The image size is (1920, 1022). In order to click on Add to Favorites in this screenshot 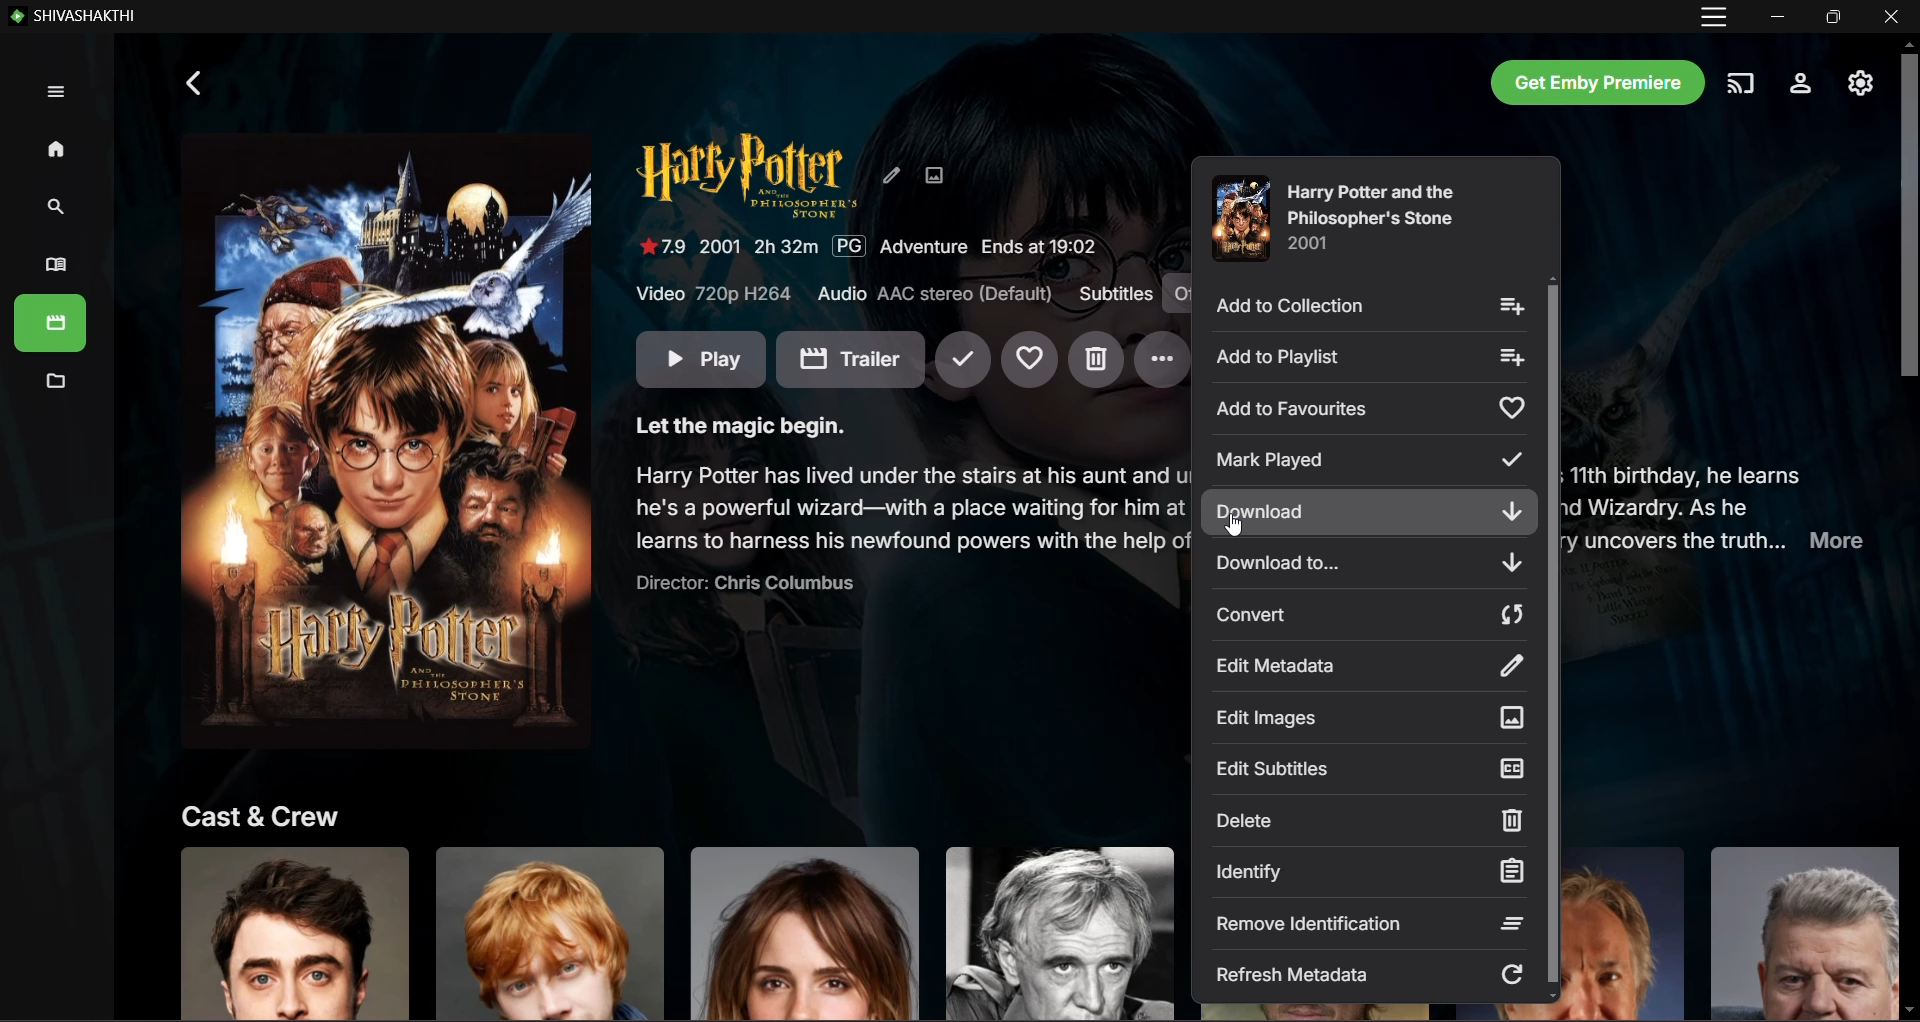, I will do `click(1369, 409)`.